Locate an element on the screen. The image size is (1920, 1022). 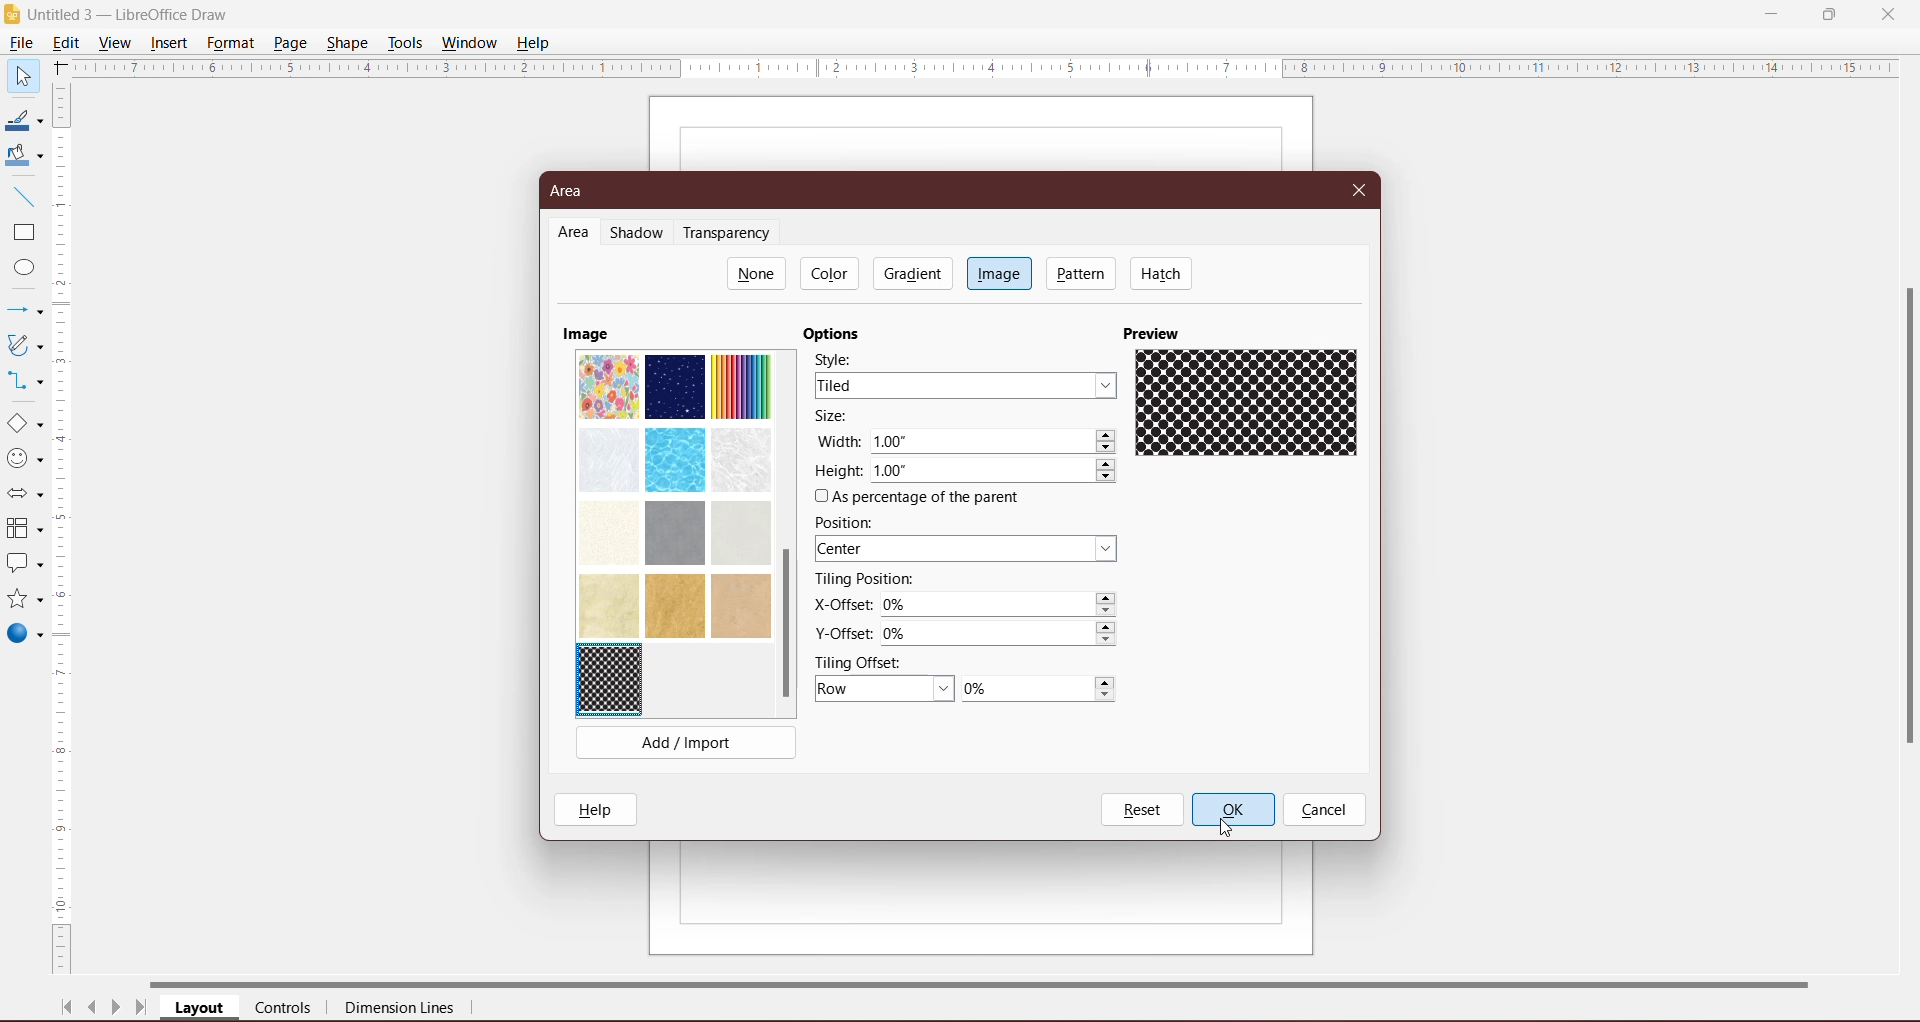
Edit is located at coordinates (70, 41).